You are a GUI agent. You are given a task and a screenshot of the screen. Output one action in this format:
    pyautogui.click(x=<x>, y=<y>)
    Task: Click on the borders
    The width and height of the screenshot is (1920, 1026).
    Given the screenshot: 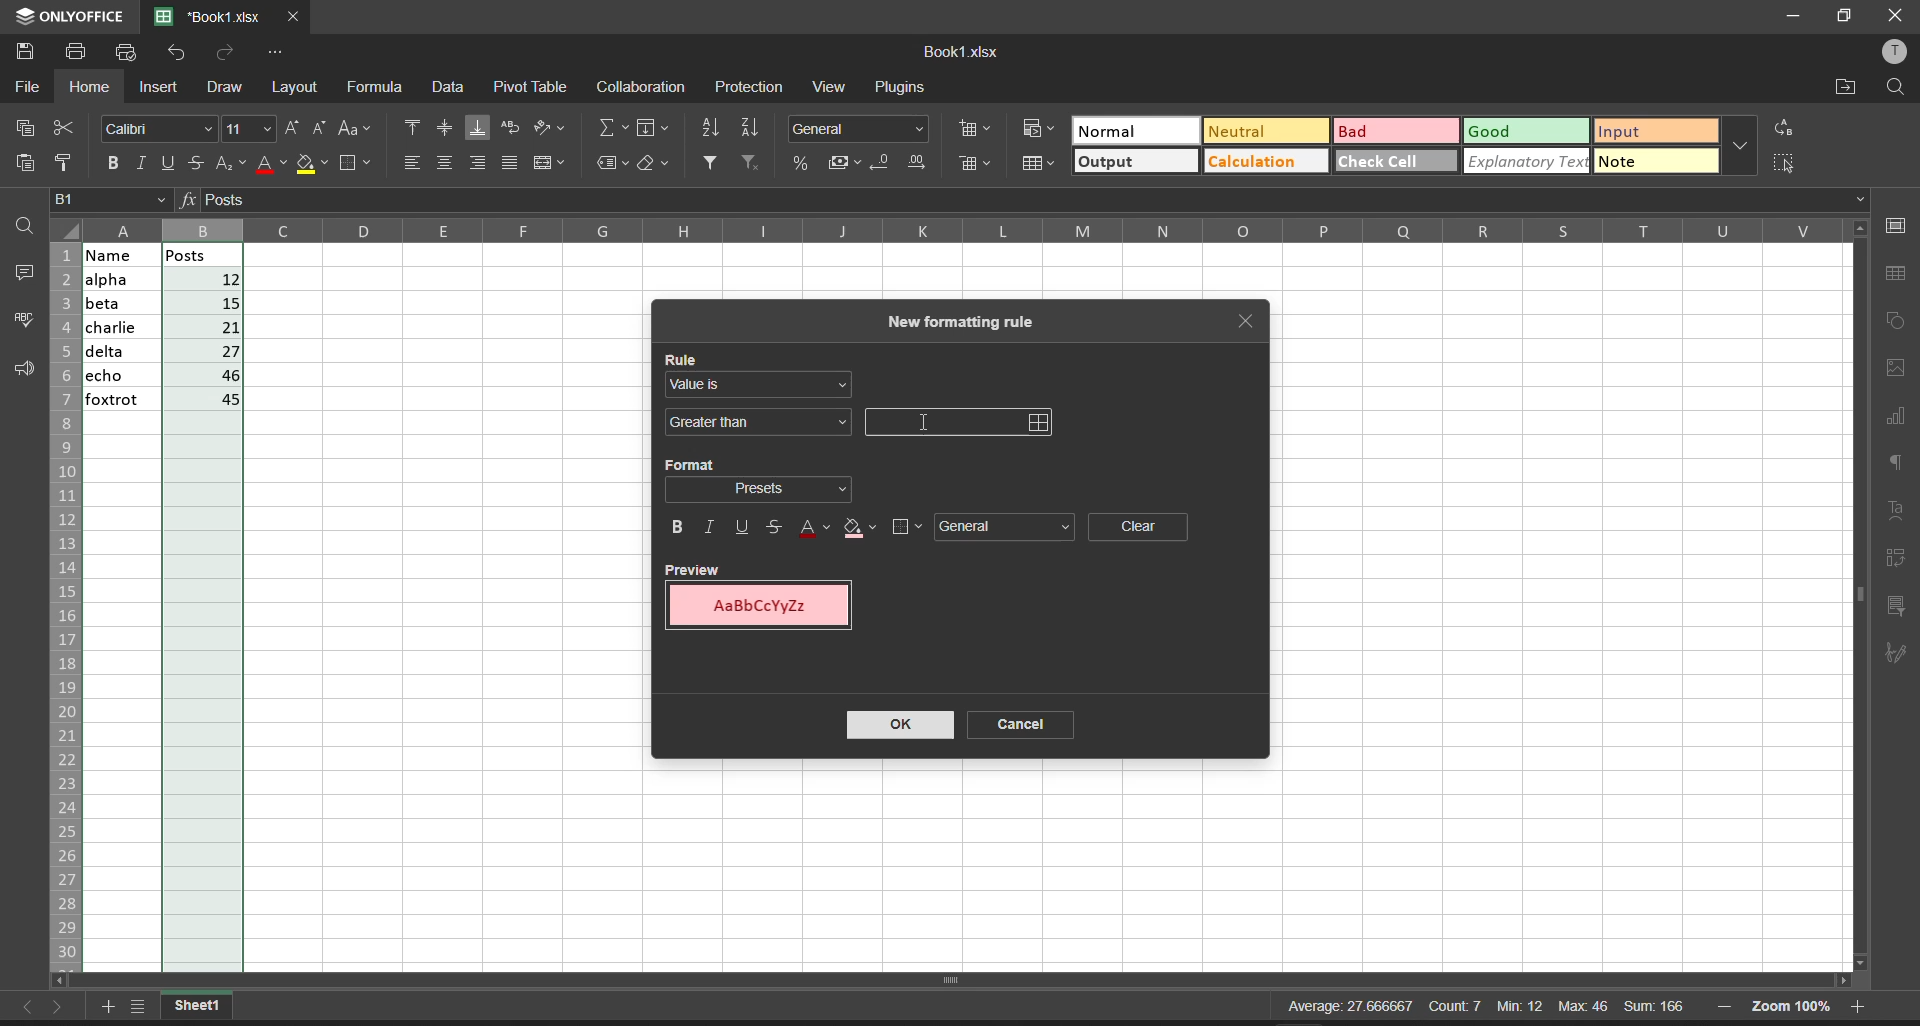 What is the action you would take?
    pyautogui.click(x=355, y=165)
    